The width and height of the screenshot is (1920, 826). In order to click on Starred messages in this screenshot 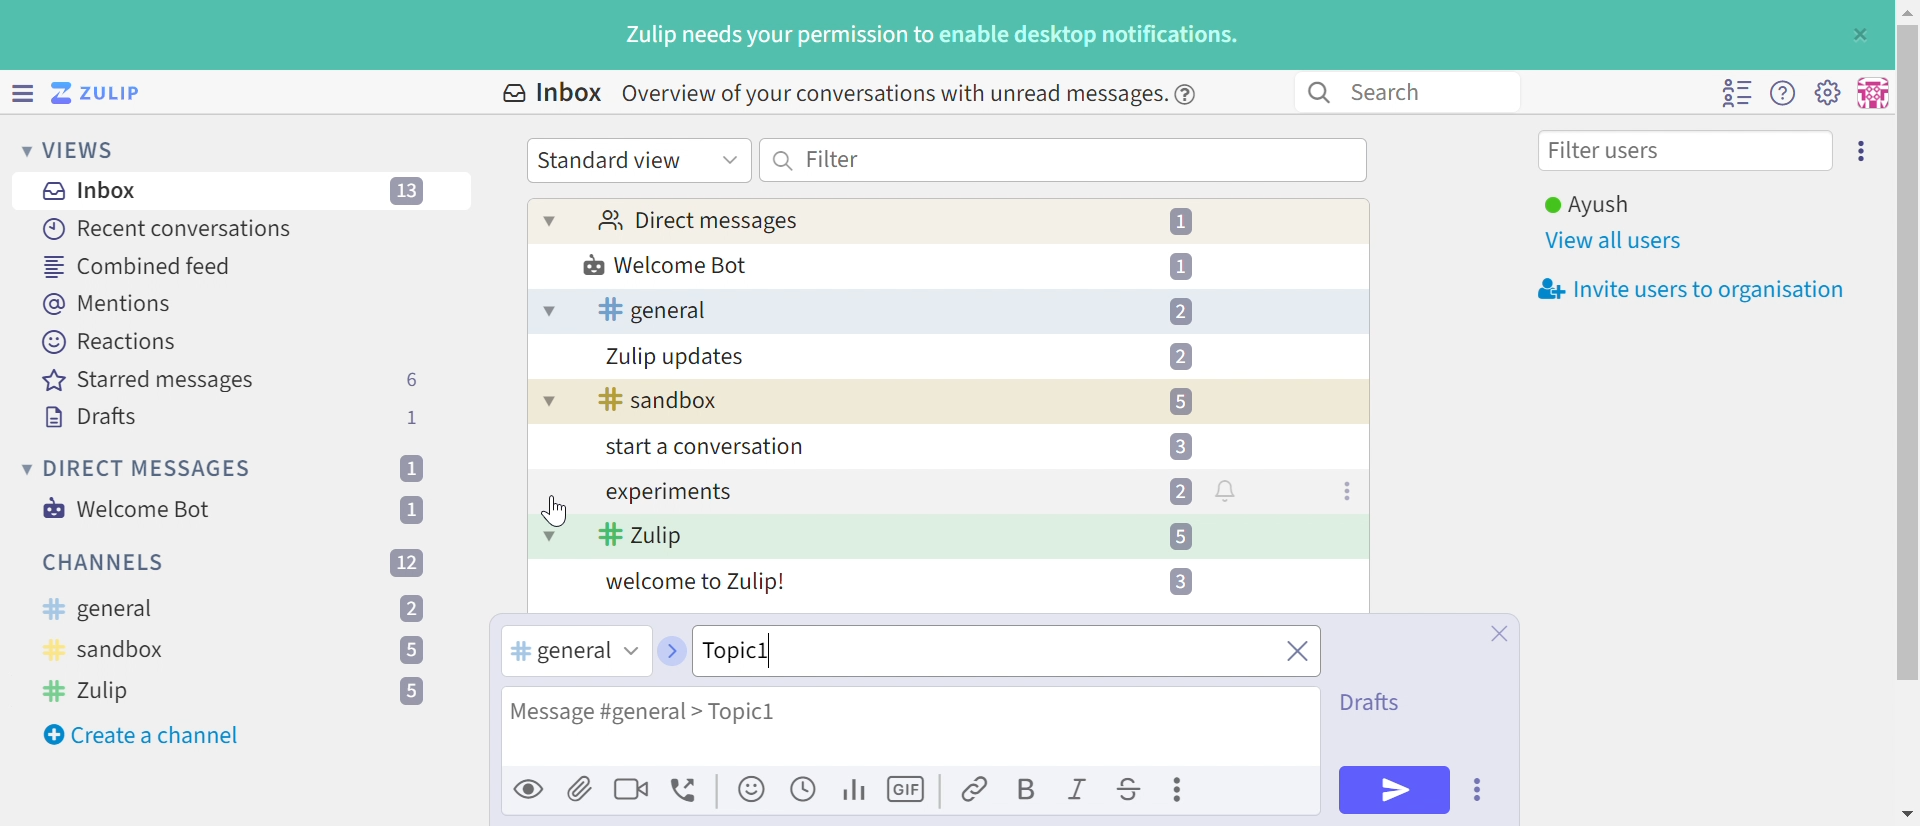, I will do `click(148, 382)`.